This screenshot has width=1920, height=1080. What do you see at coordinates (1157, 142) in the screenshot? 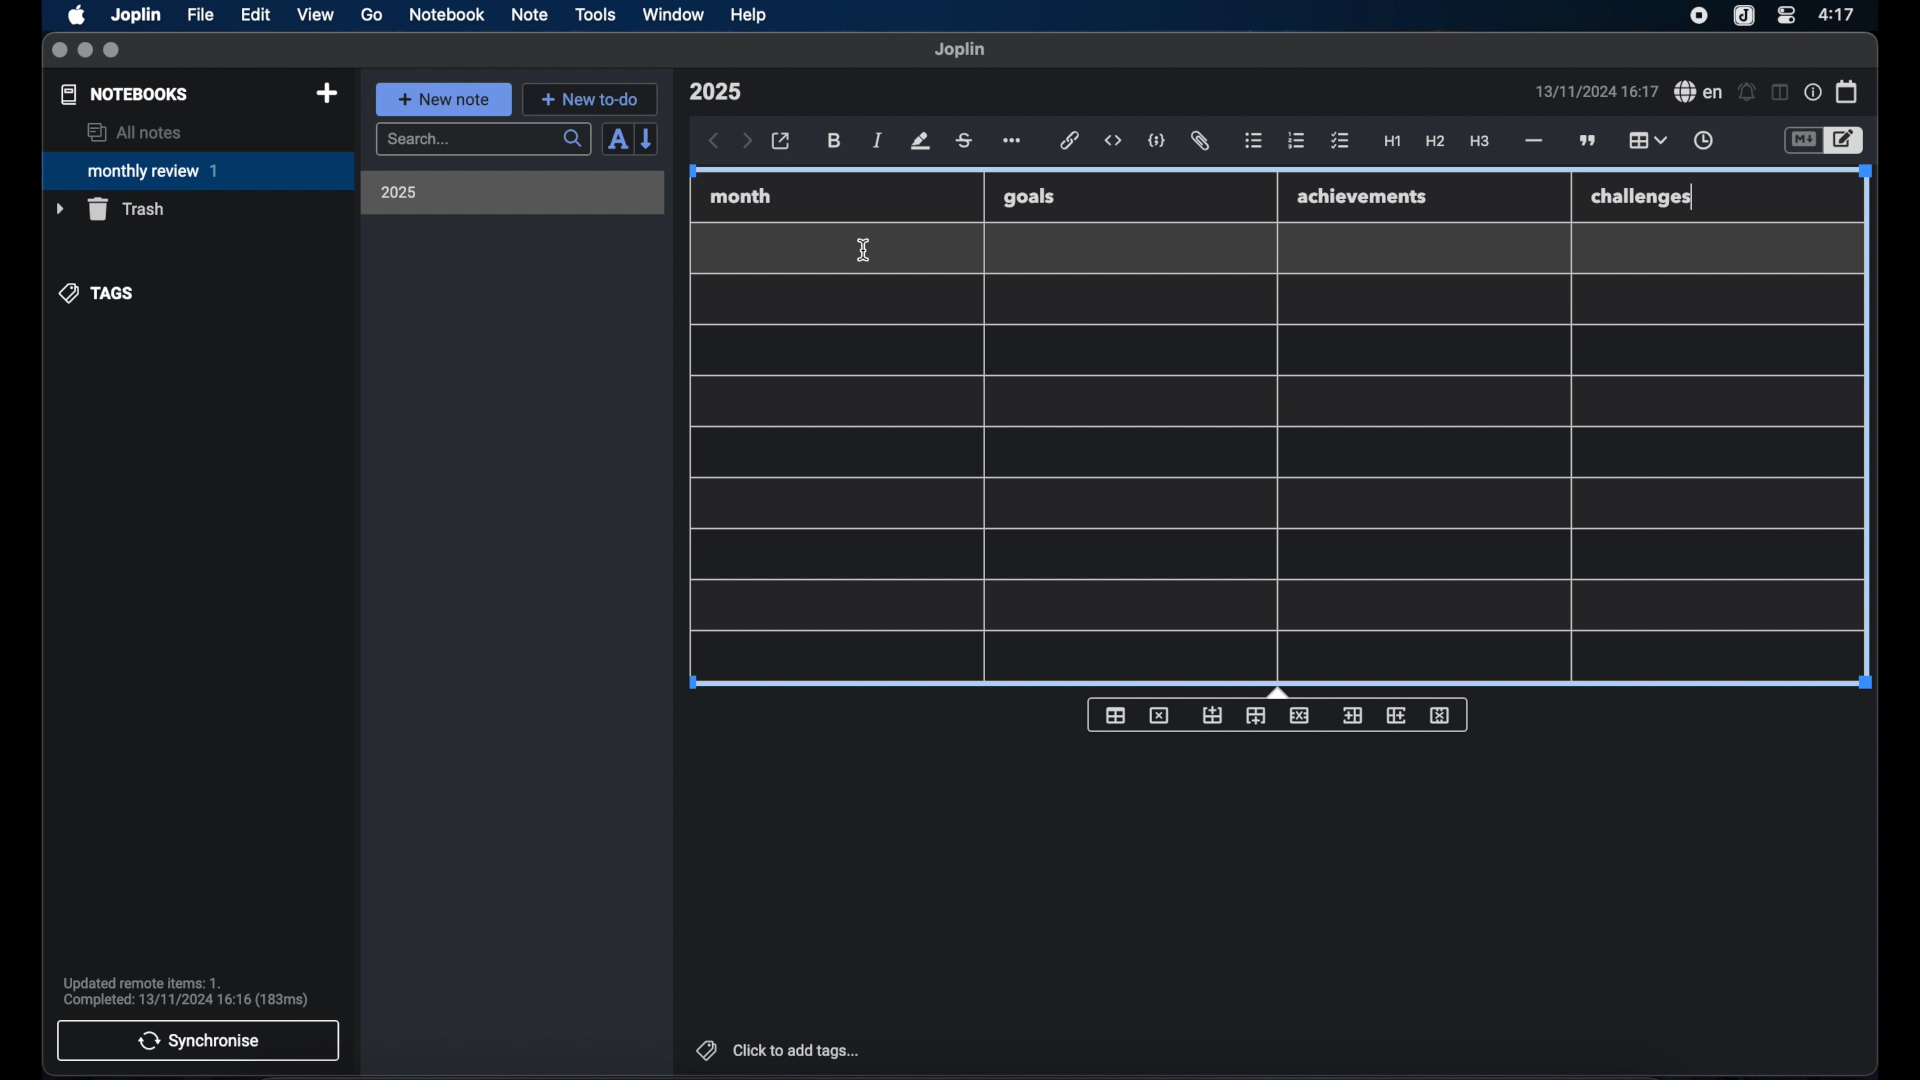
I see `code` at bounding box center [1157, 142].